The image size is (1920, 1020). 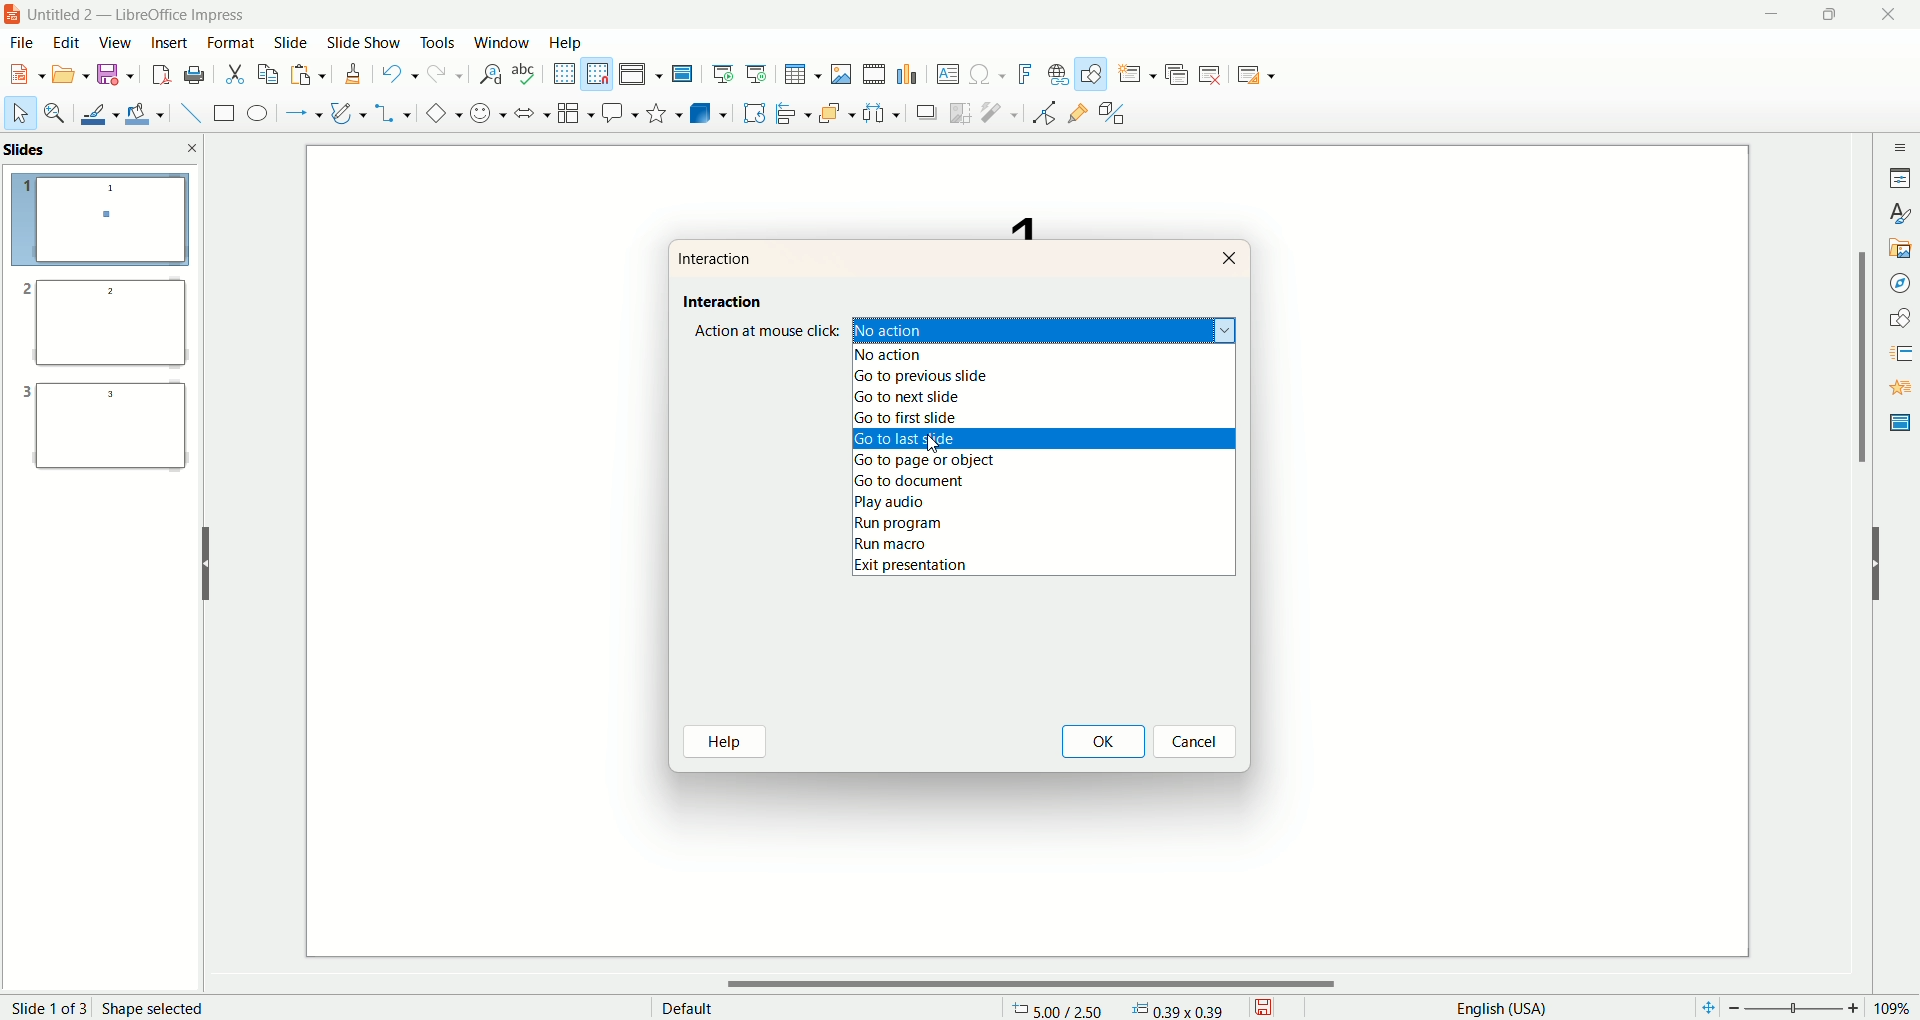 What do you see at coordinates (1861, 556) in the screenshot?
I see `vertical scroll bar` at bounding box center [1861, 556].